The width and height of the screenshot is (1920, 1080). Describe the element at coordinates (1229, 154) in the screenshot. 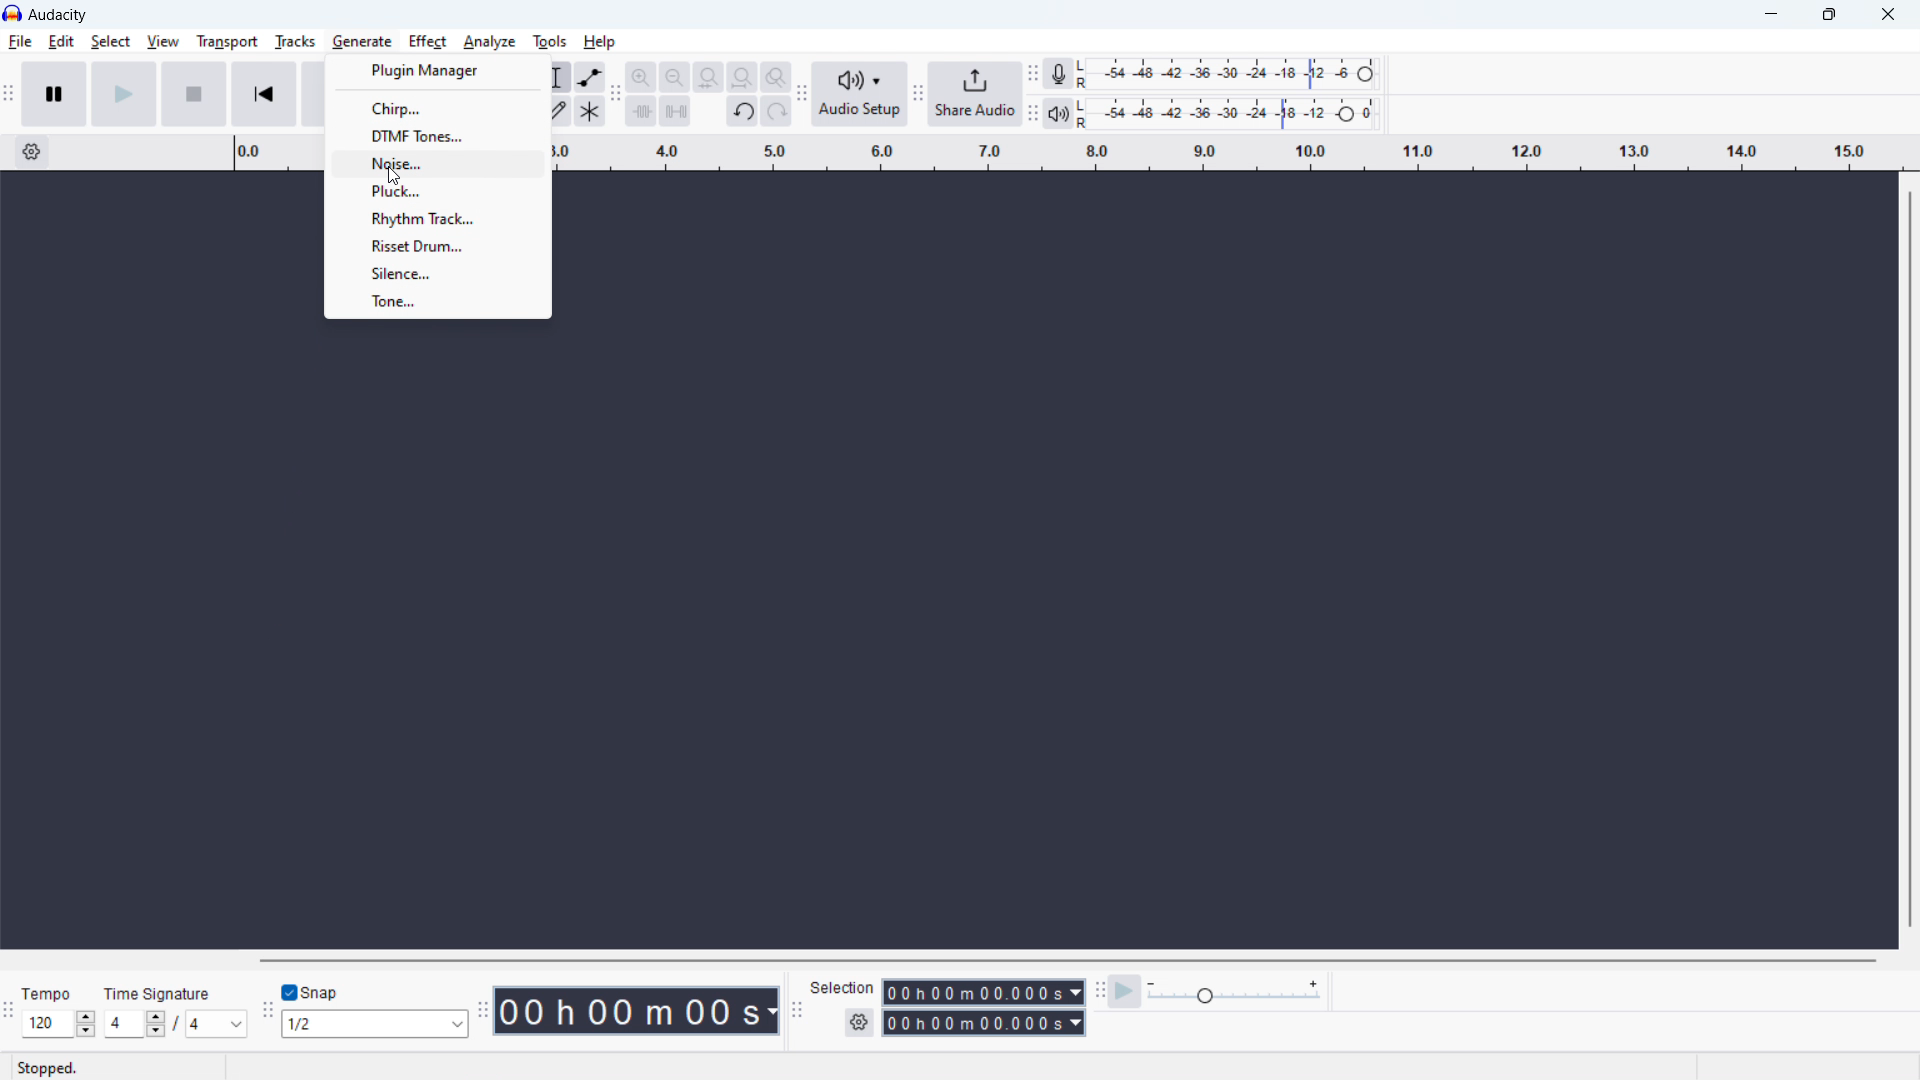

I see `timeline` at that location.